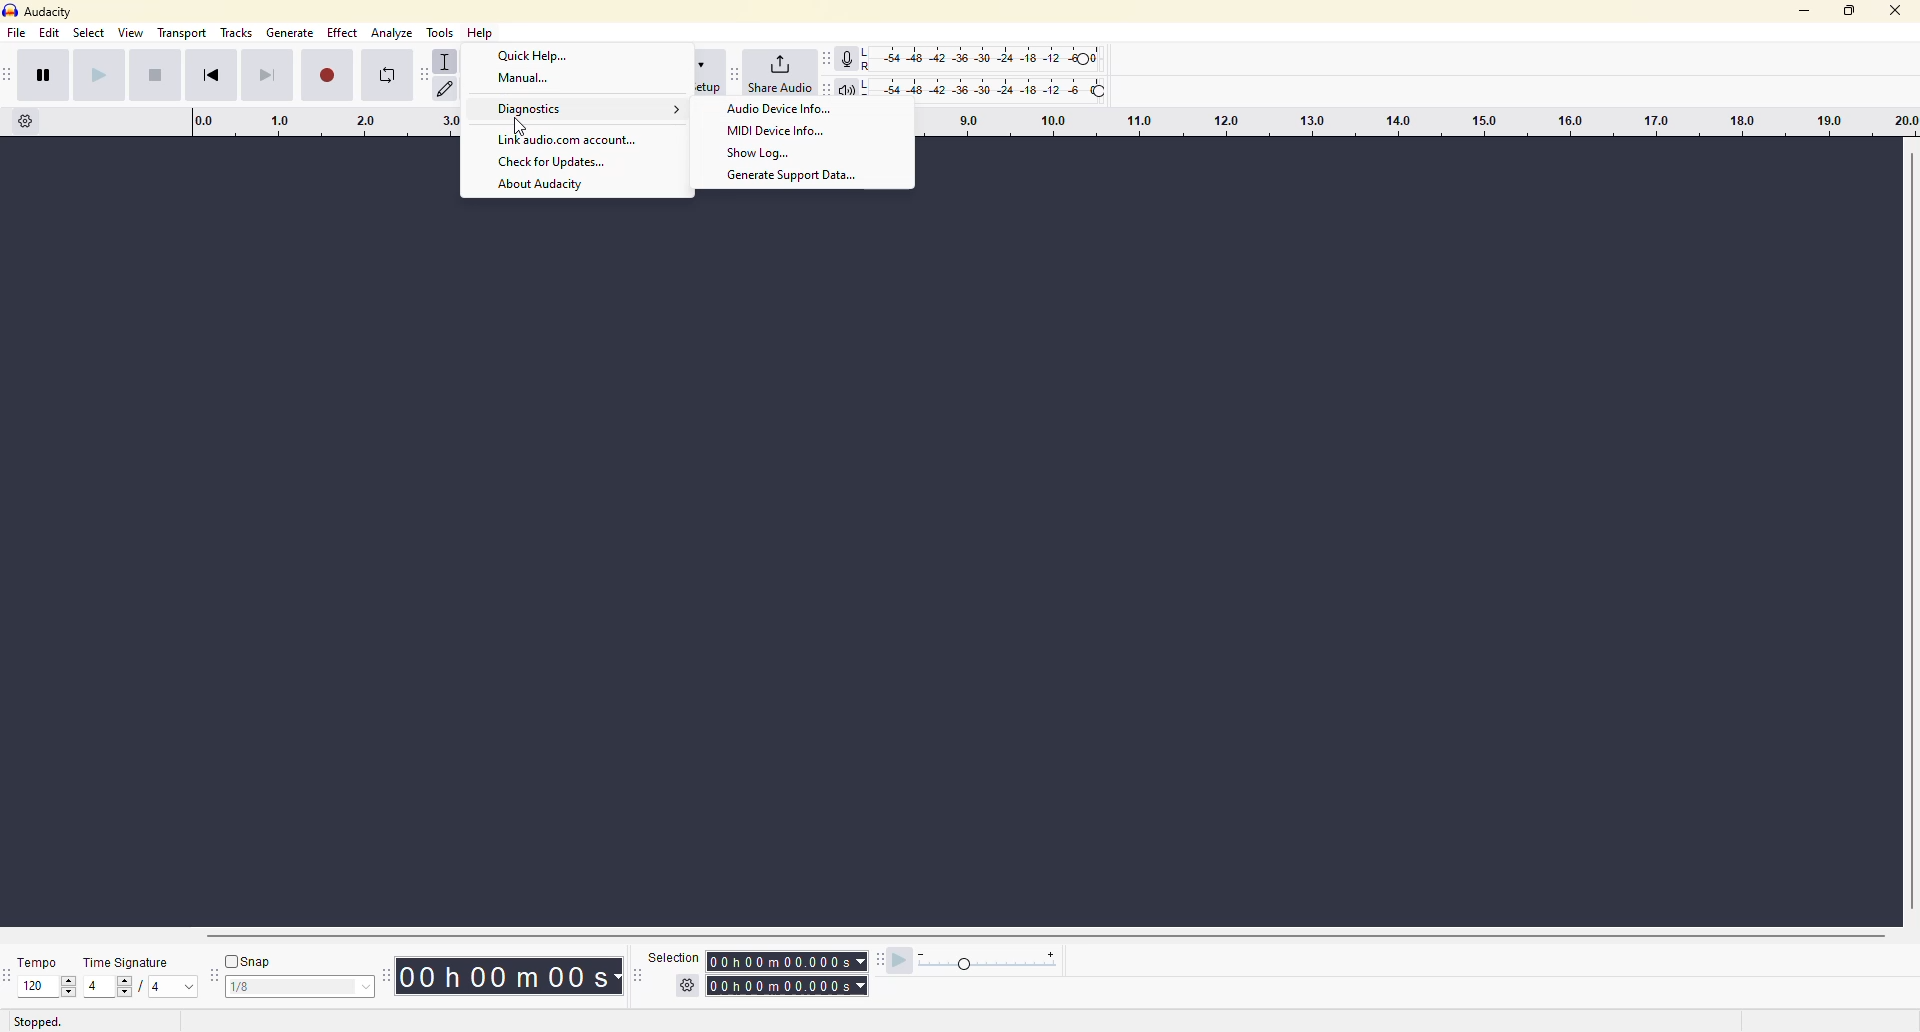  I want to click on stopped, so click(42, 1022).